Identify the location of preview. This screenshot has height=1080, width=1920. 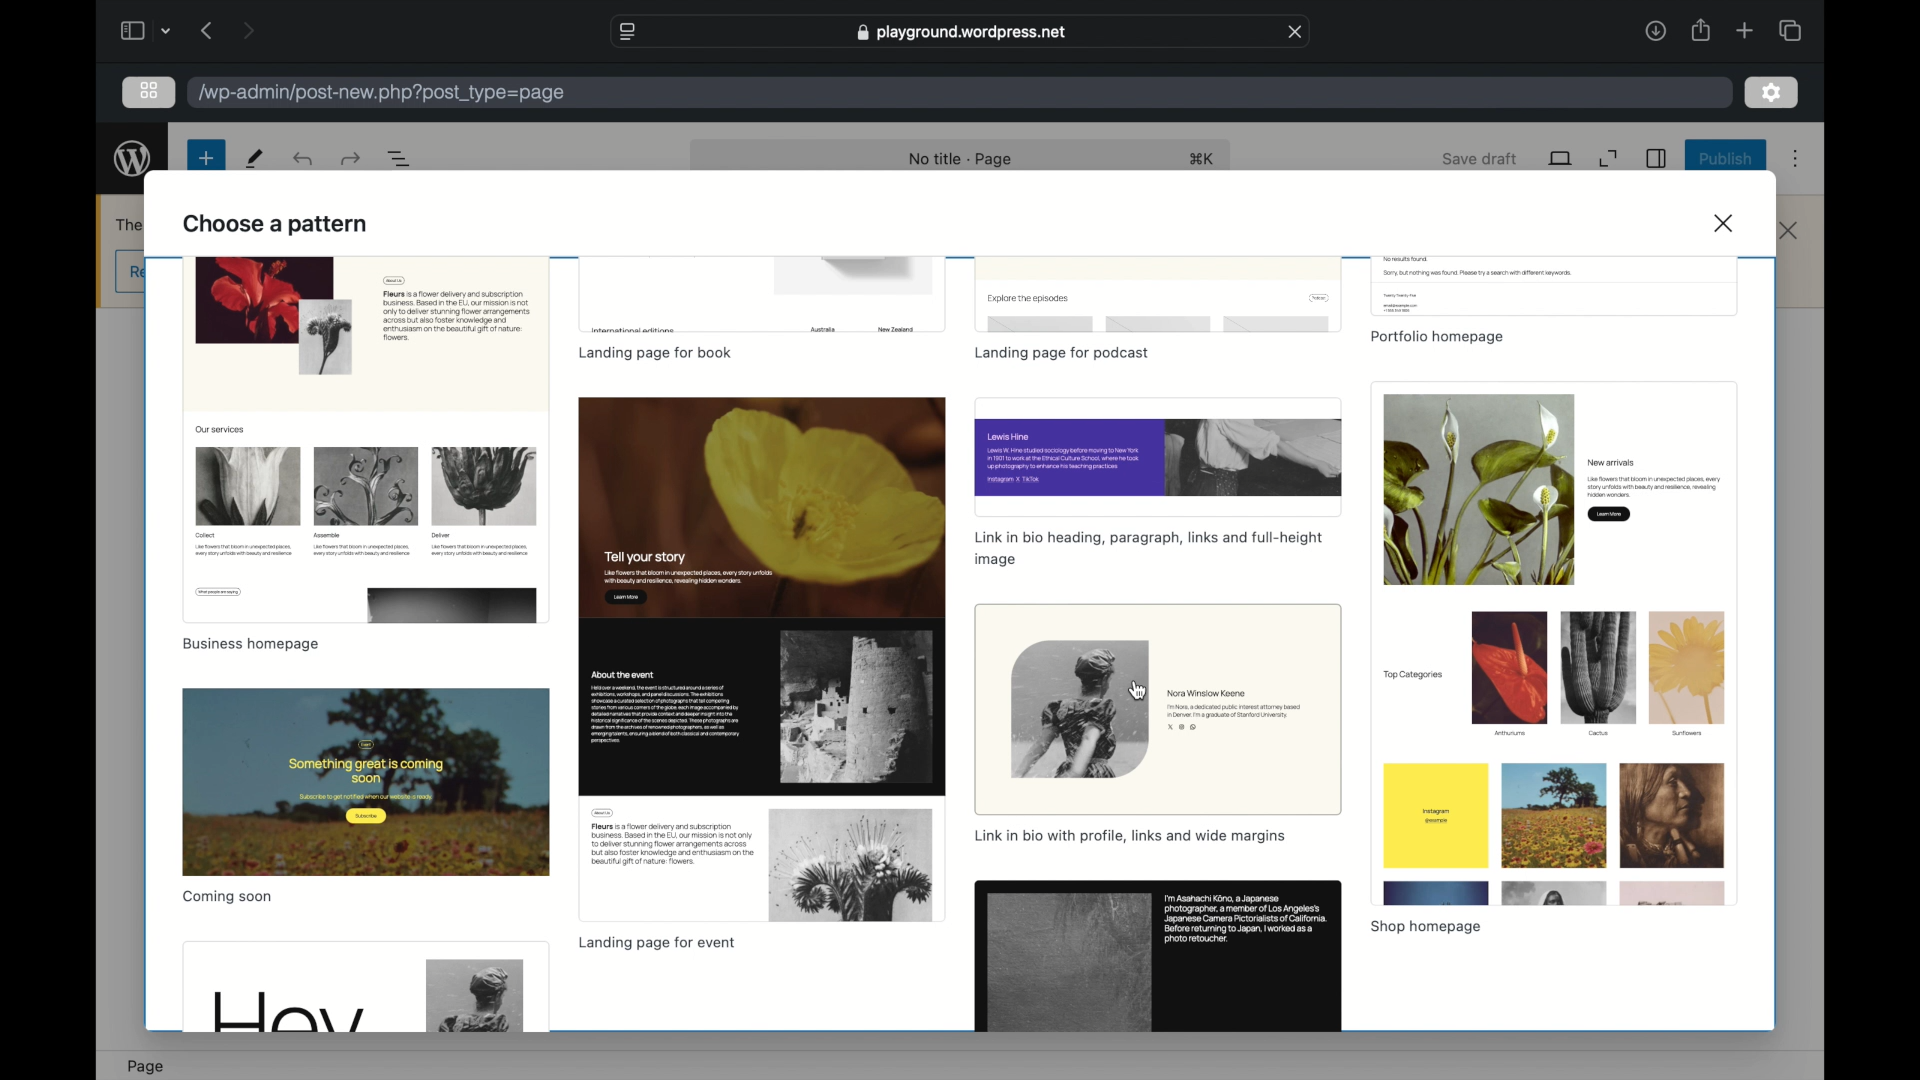
(1552, 643).